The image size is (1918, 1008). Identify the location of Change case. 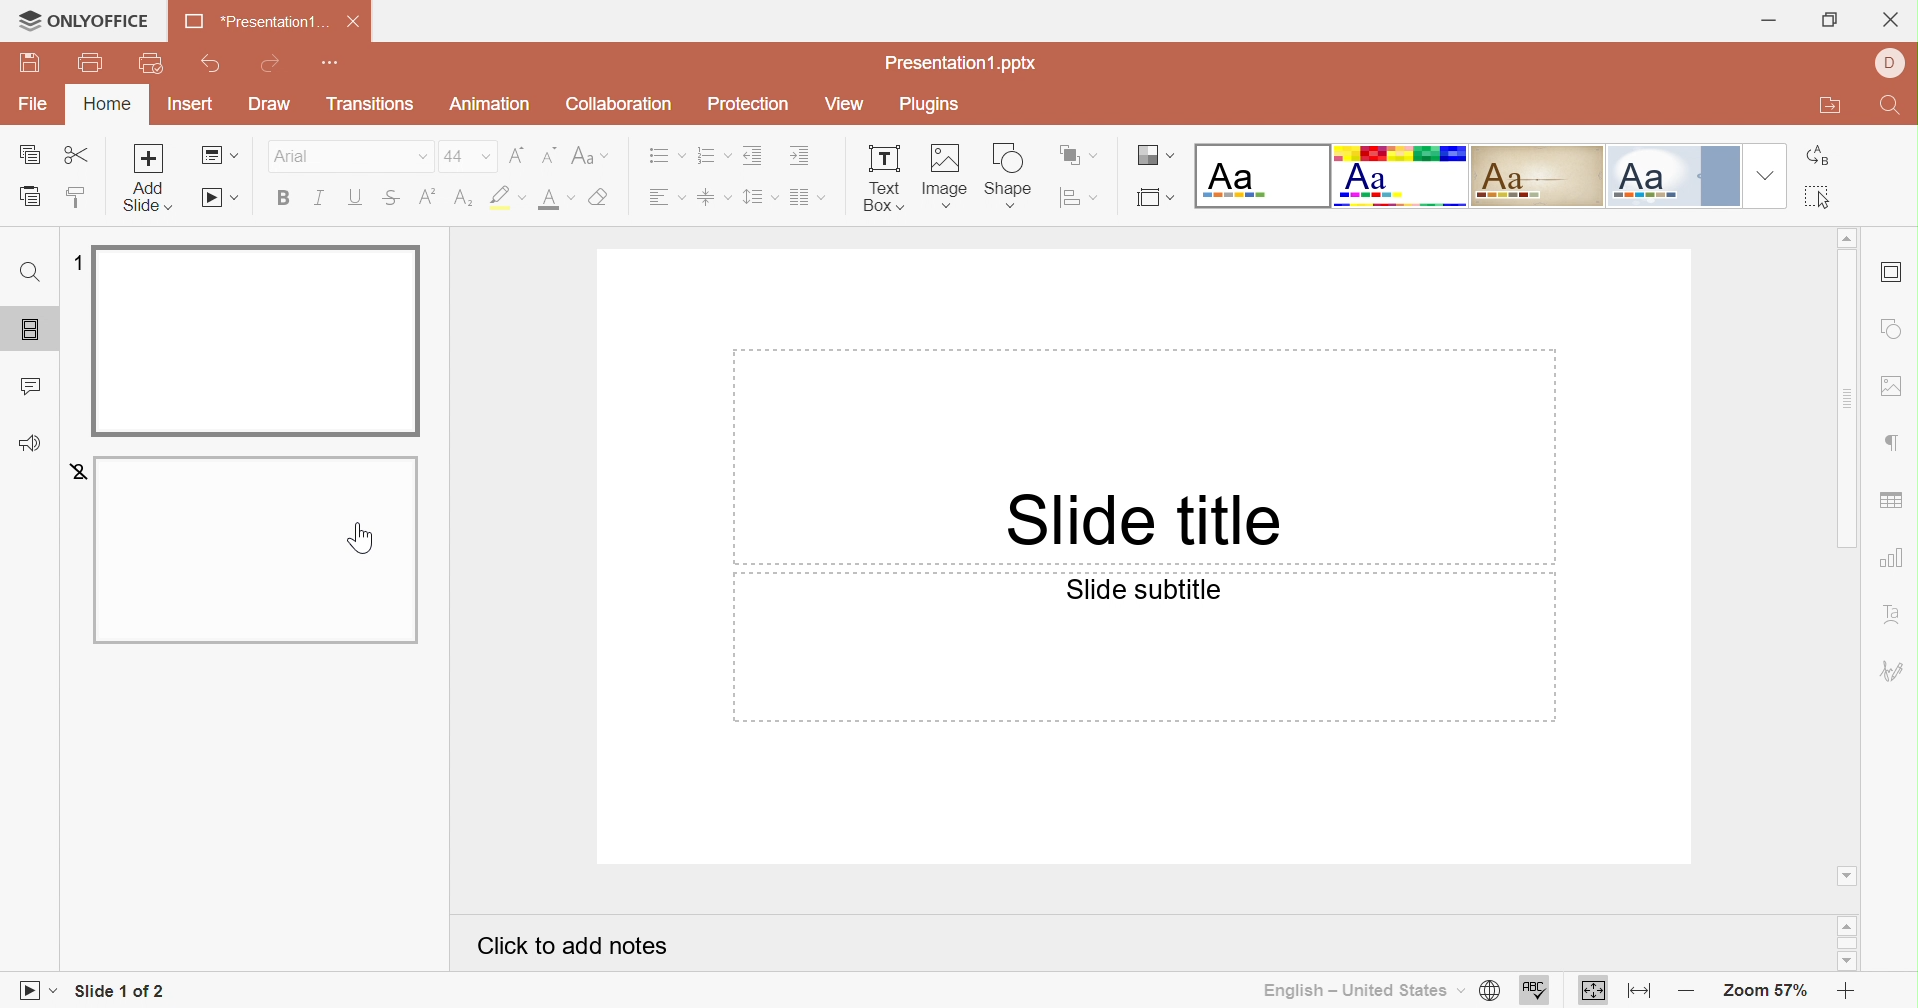
(591, 155).